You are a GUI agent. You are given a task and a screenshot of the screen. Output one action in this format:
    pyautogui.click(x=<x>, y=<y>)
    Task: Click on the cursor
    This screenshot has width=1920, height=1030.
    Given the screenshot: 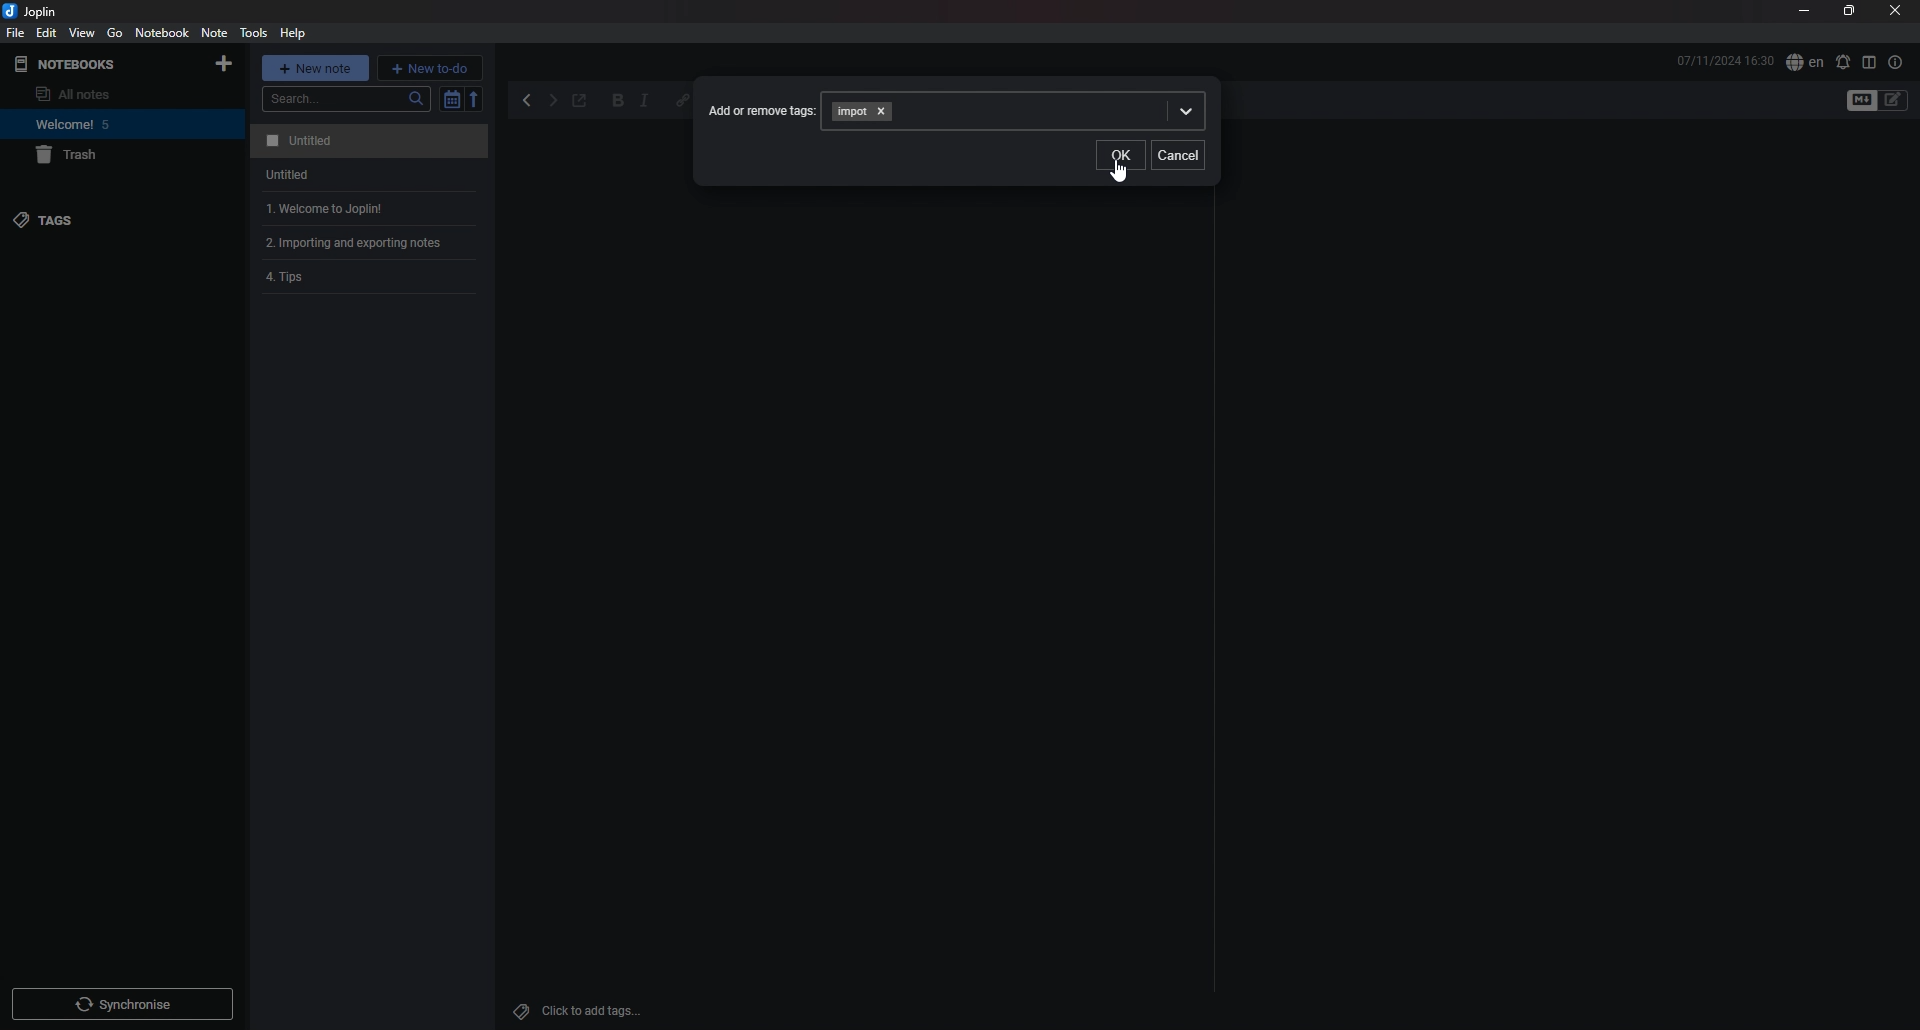 What is the action you would take?
    pyautogui.click(x=1118, y=173)
    